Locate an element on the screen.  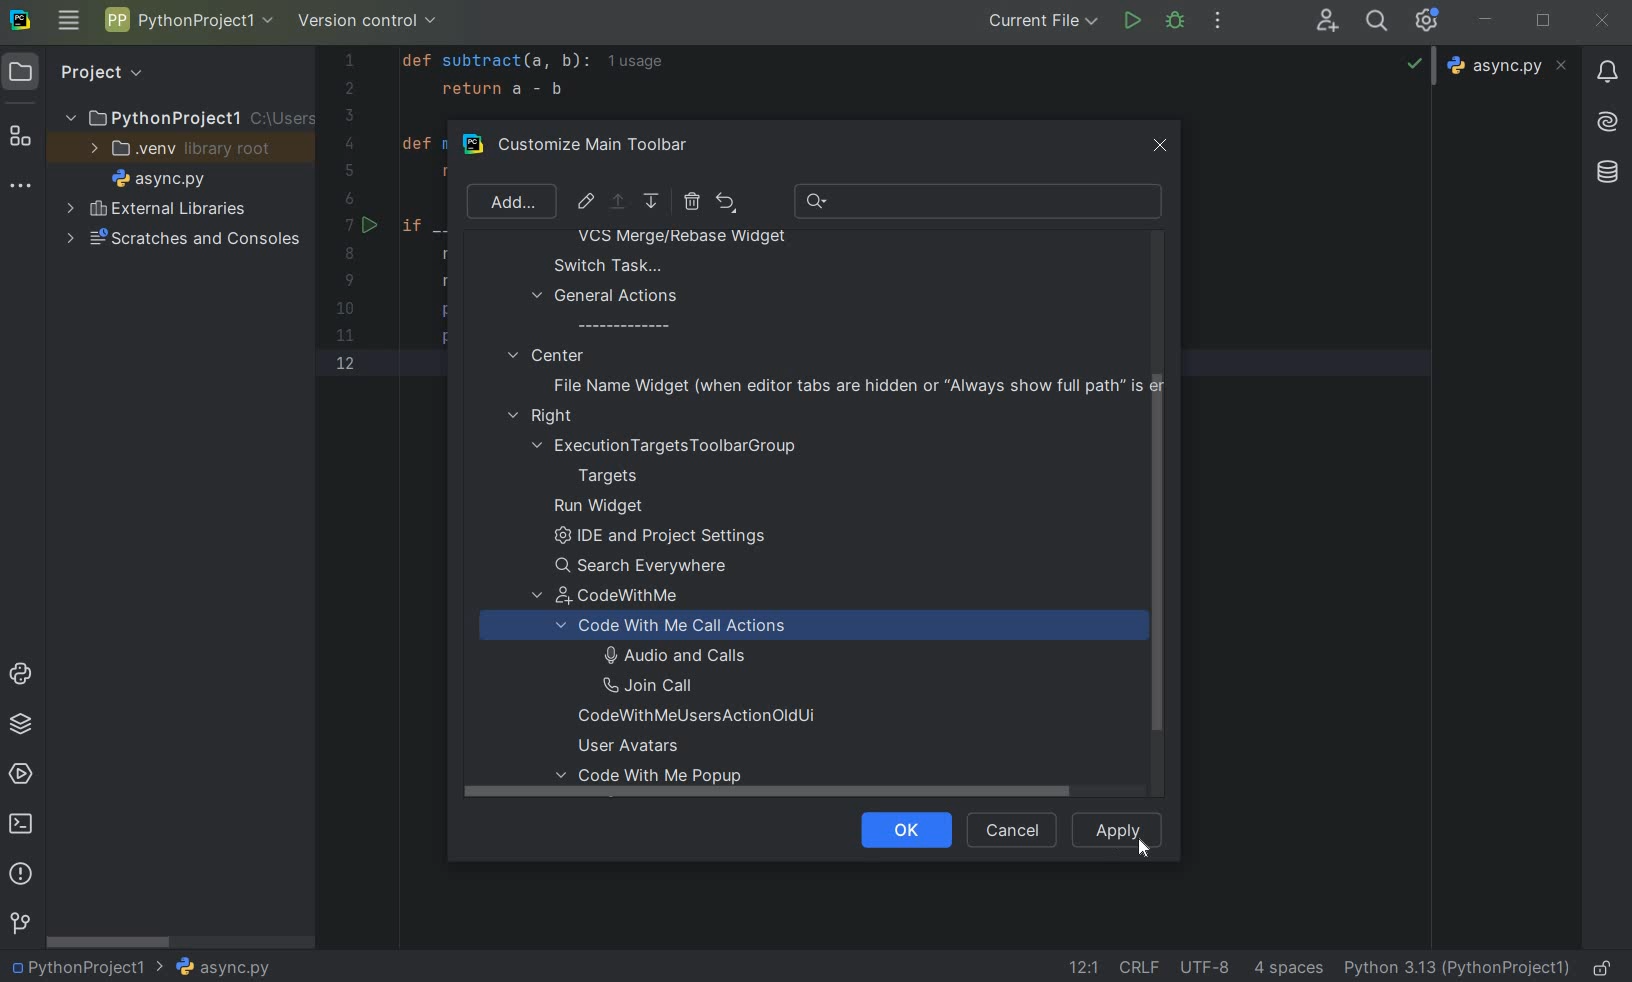
MOVE DOWN is located at coordinates (653, 202).